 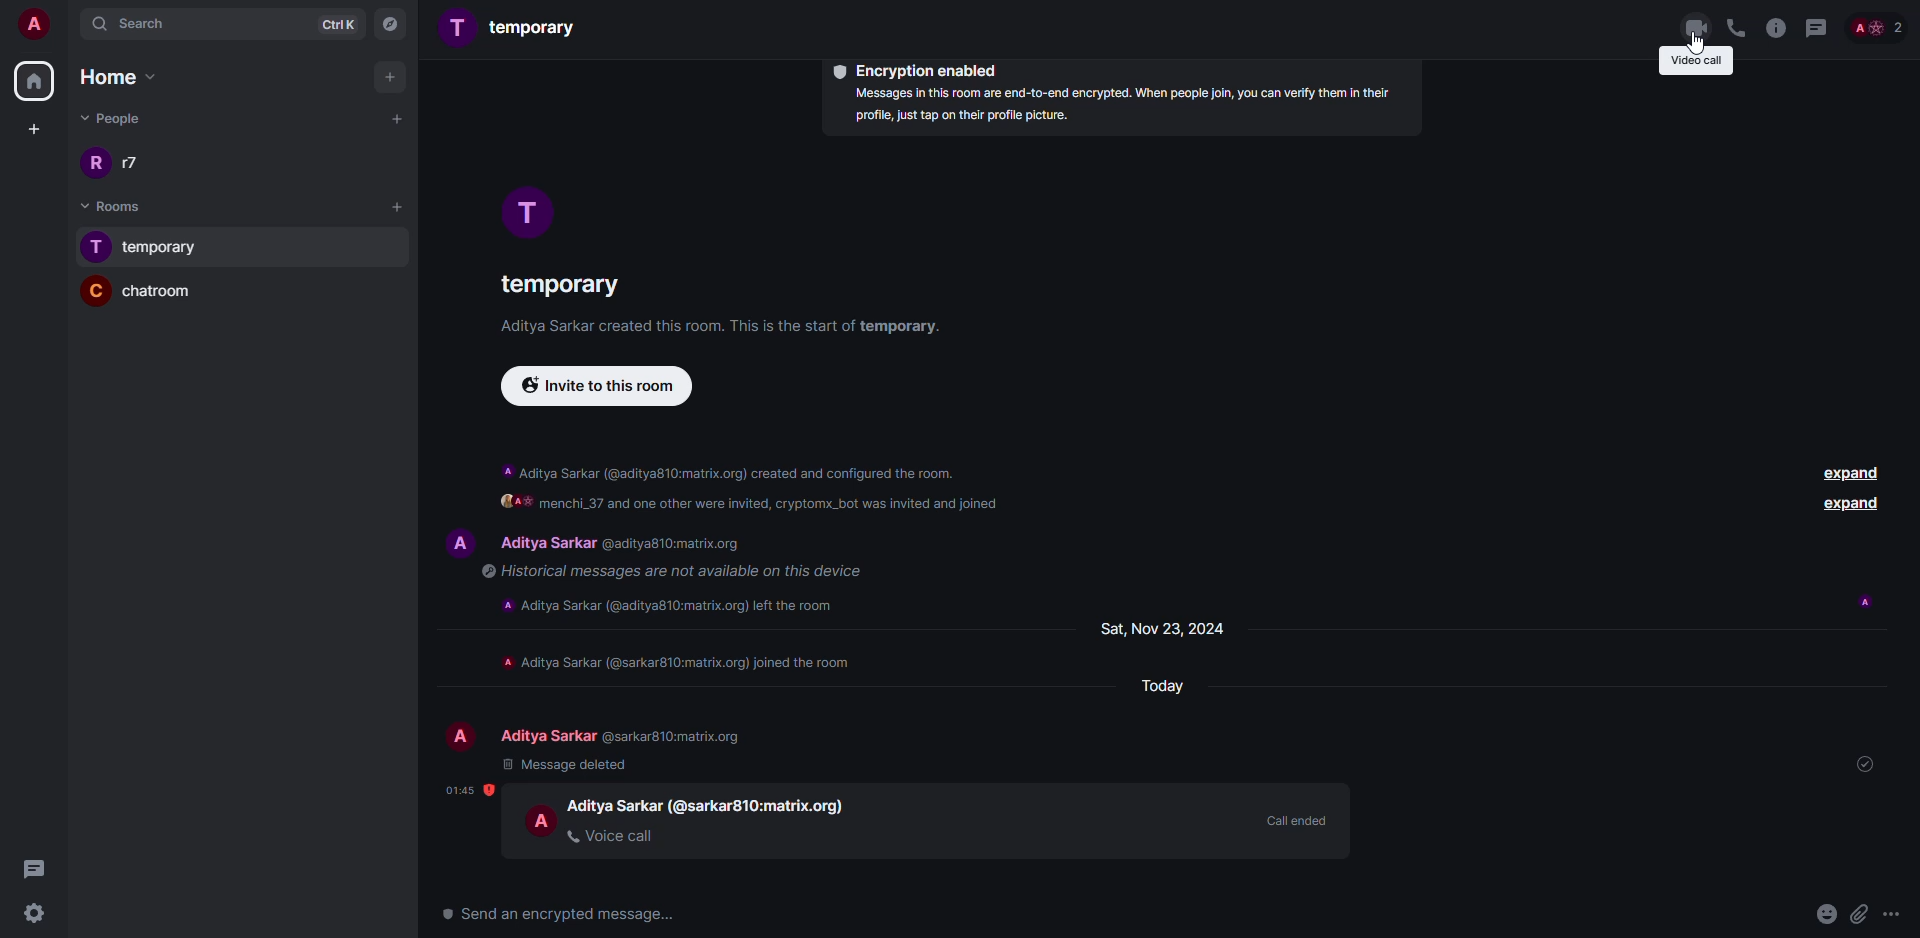 What do you see at coordinates (389, 25) in the screenshot?
I see `navigator` at bounding box center [389, 25].